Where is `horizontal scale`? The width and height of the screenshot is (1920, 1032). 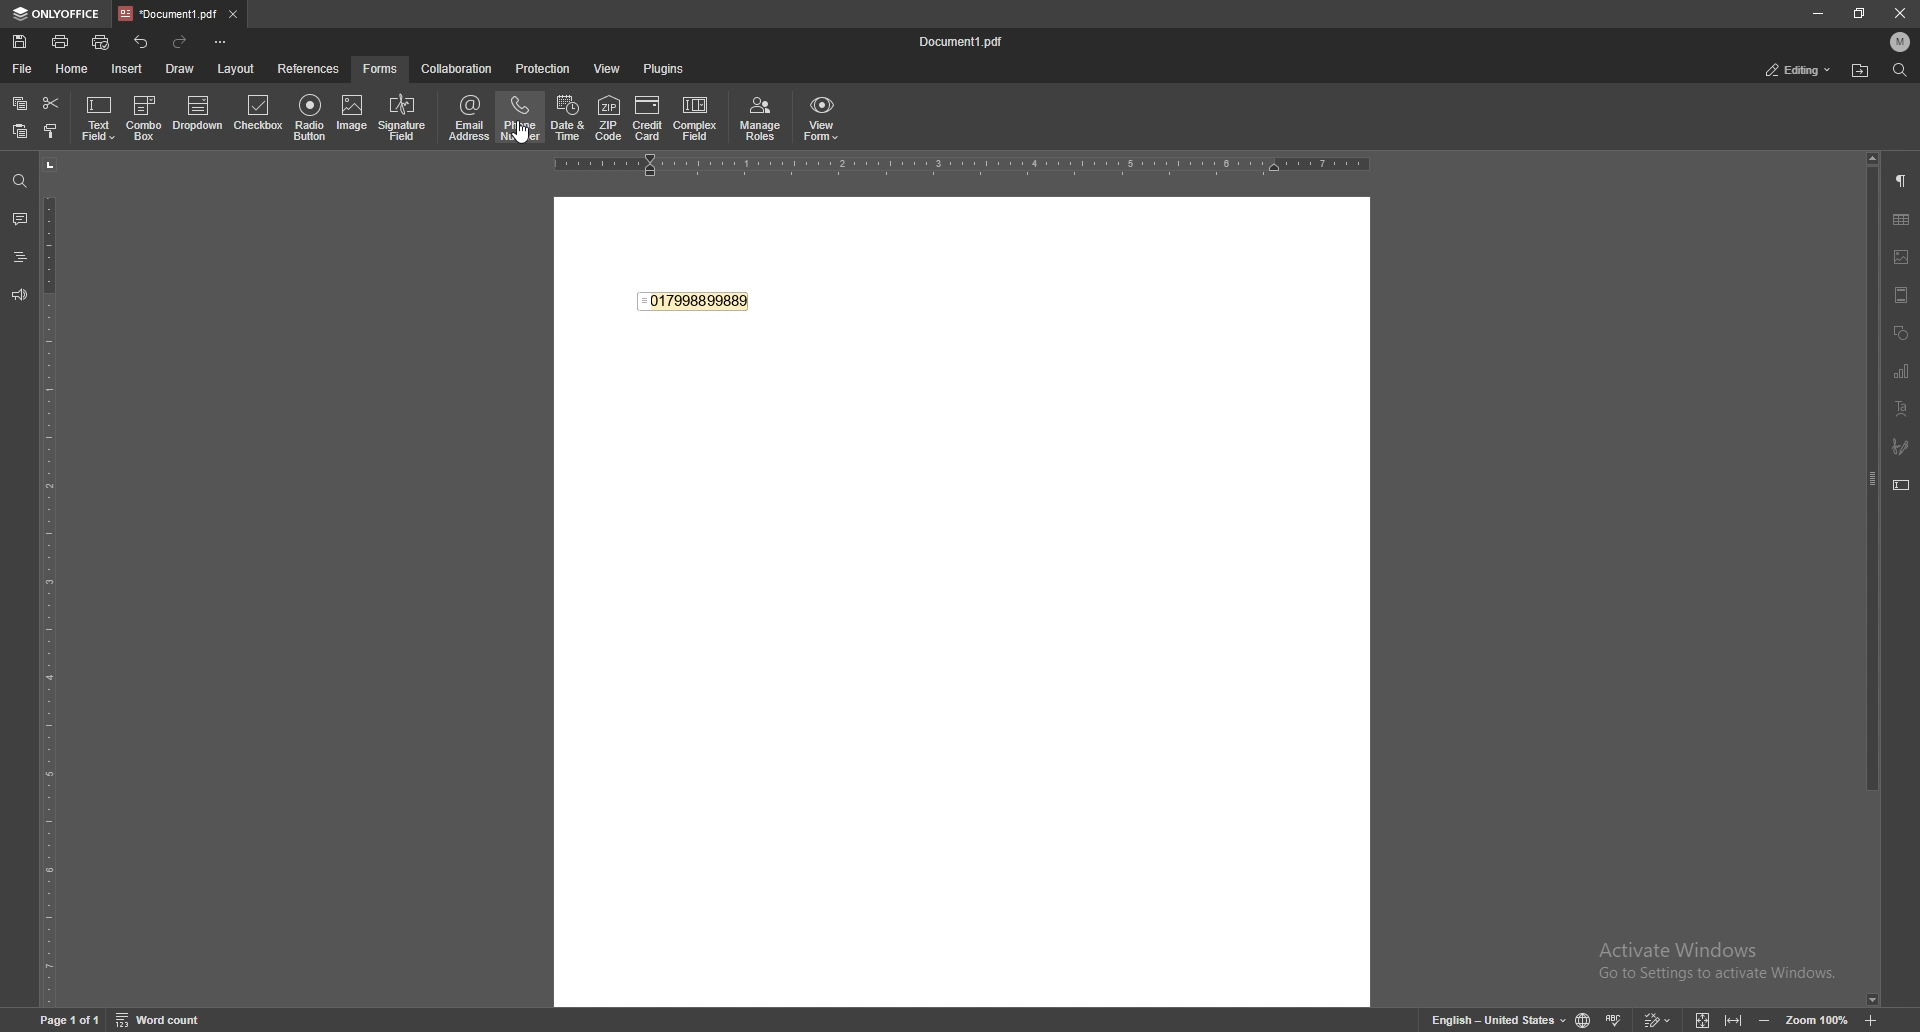 horizontal scale is located at coordinates (963, 164).